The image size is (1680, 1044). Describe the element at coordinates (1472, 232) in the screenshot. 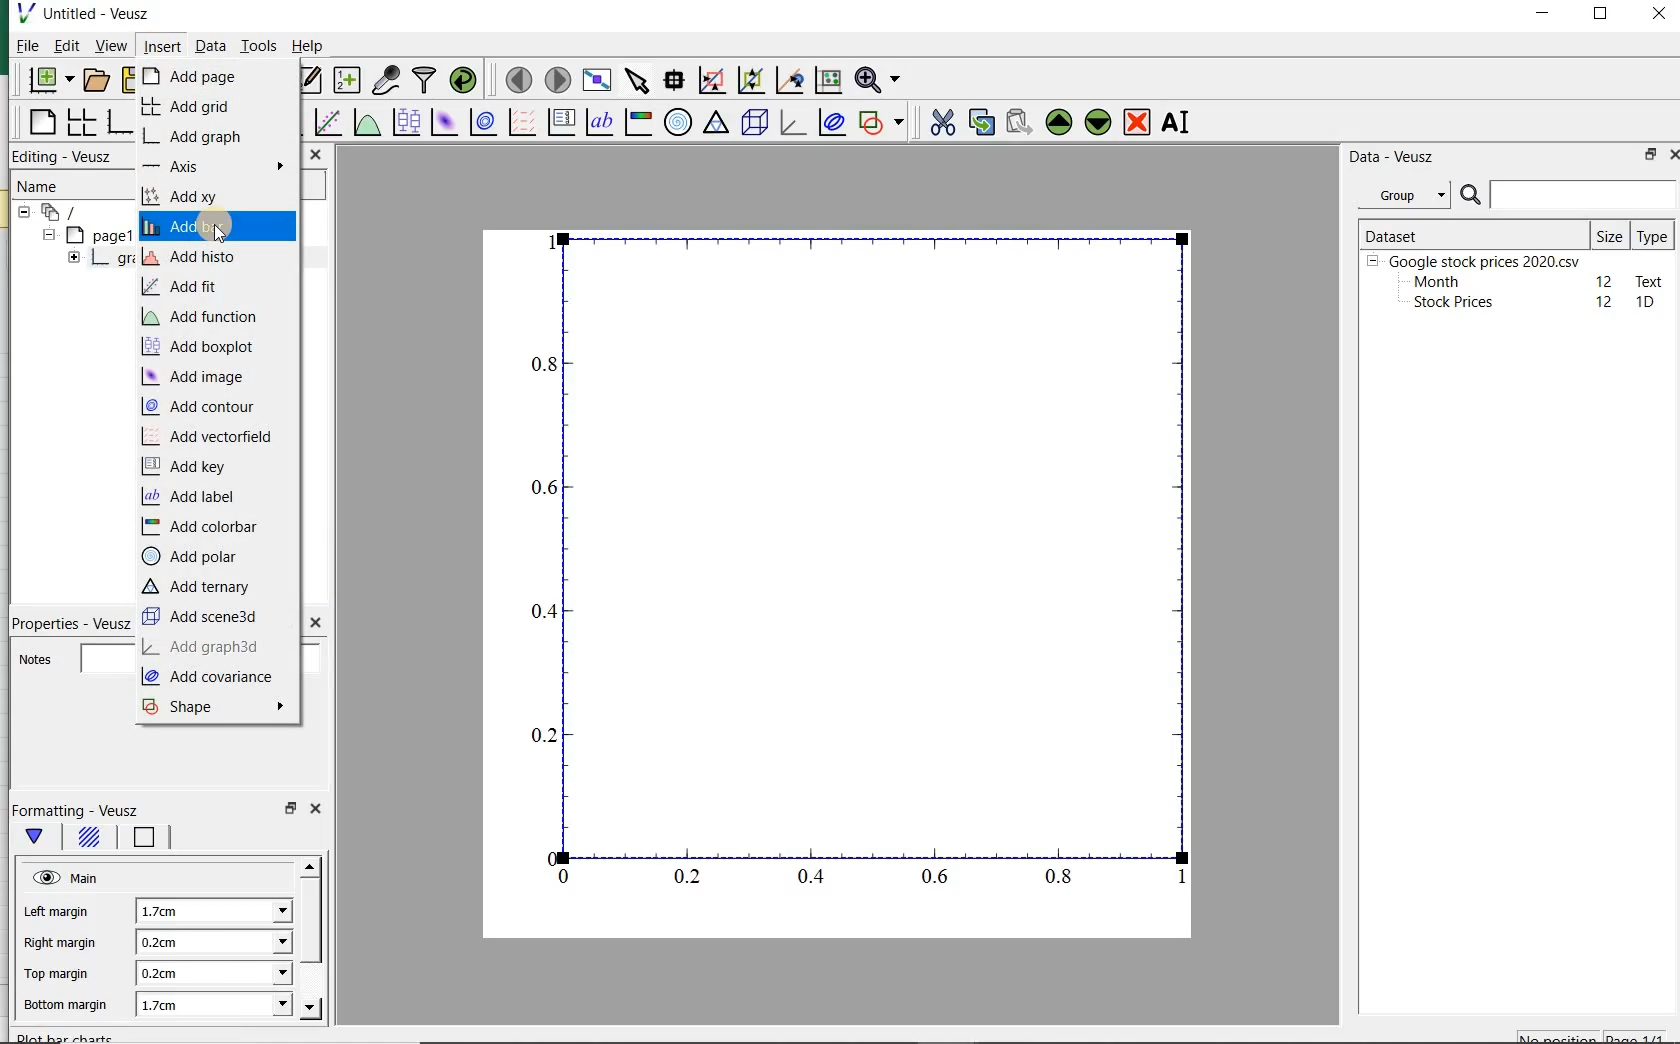

I see `DATASET` at that location.